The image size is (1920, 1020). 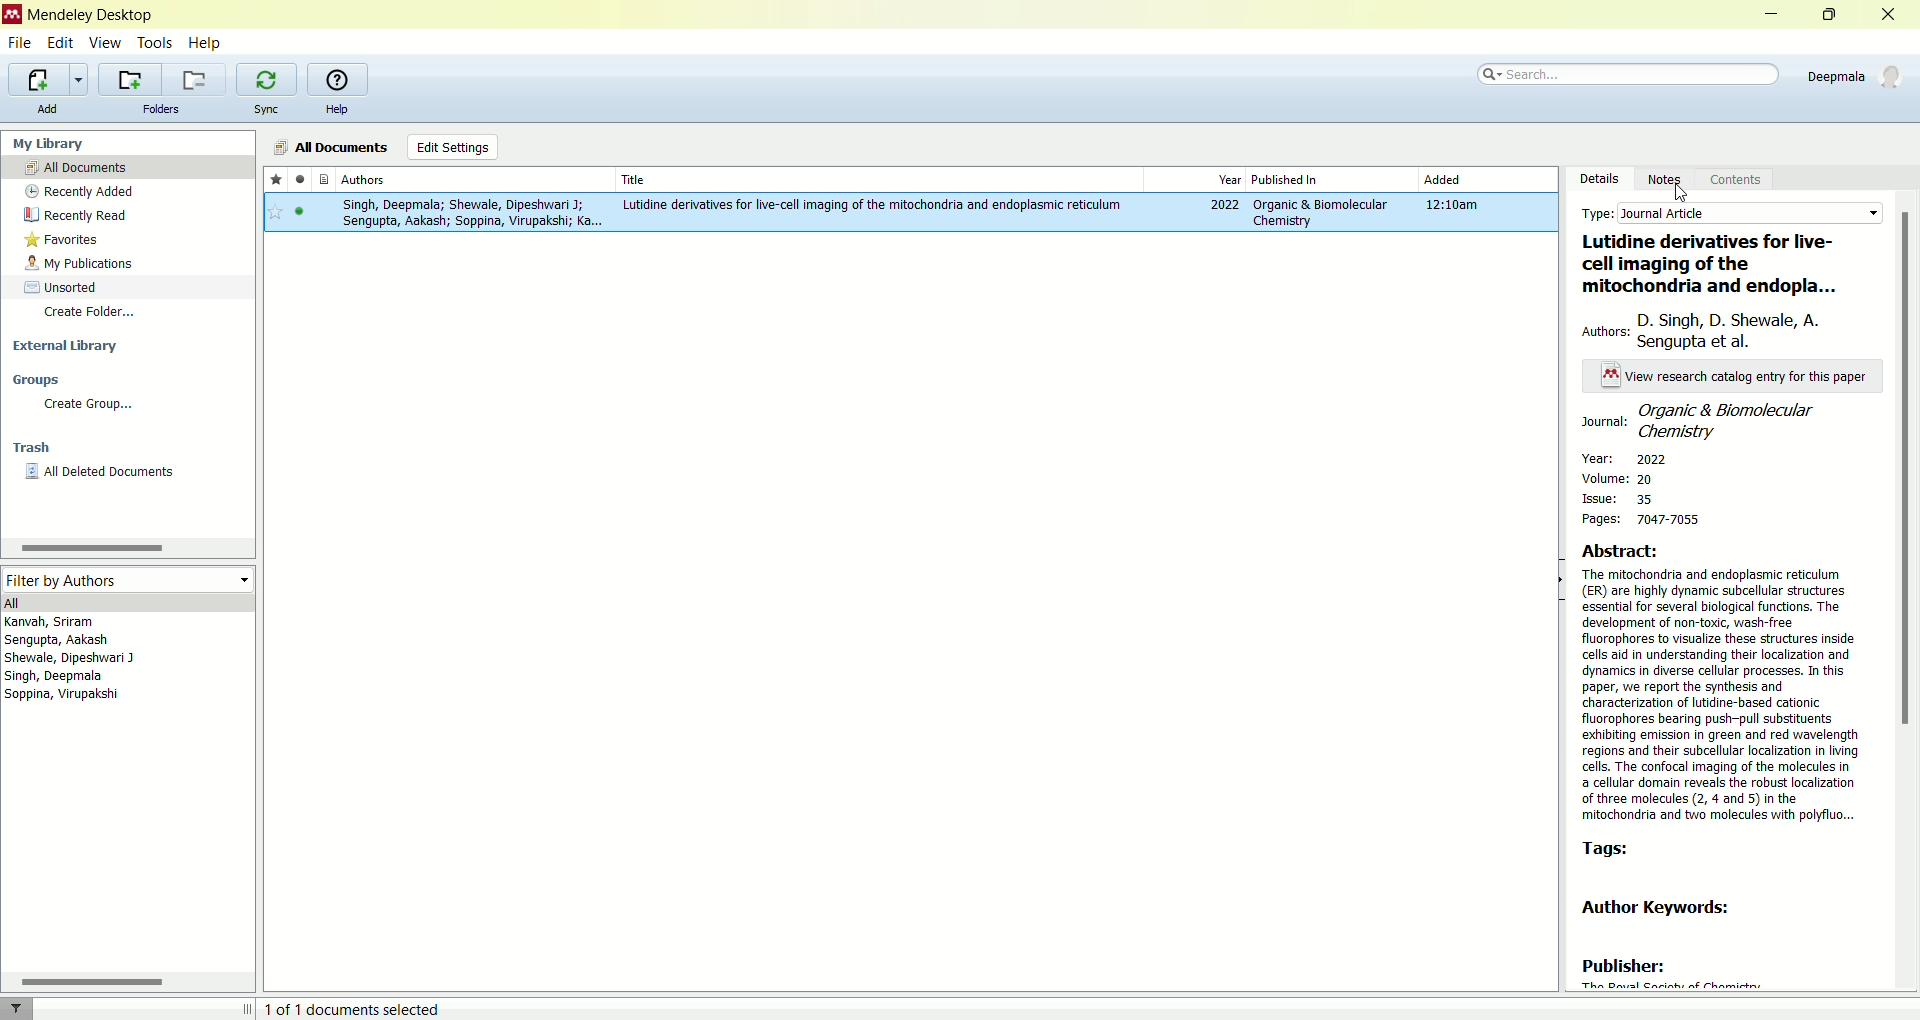 What do you see at coordinates (1908, 470) in the screenshot?
I see `Vertical scrollbar` at bounding box center [1908, 470].